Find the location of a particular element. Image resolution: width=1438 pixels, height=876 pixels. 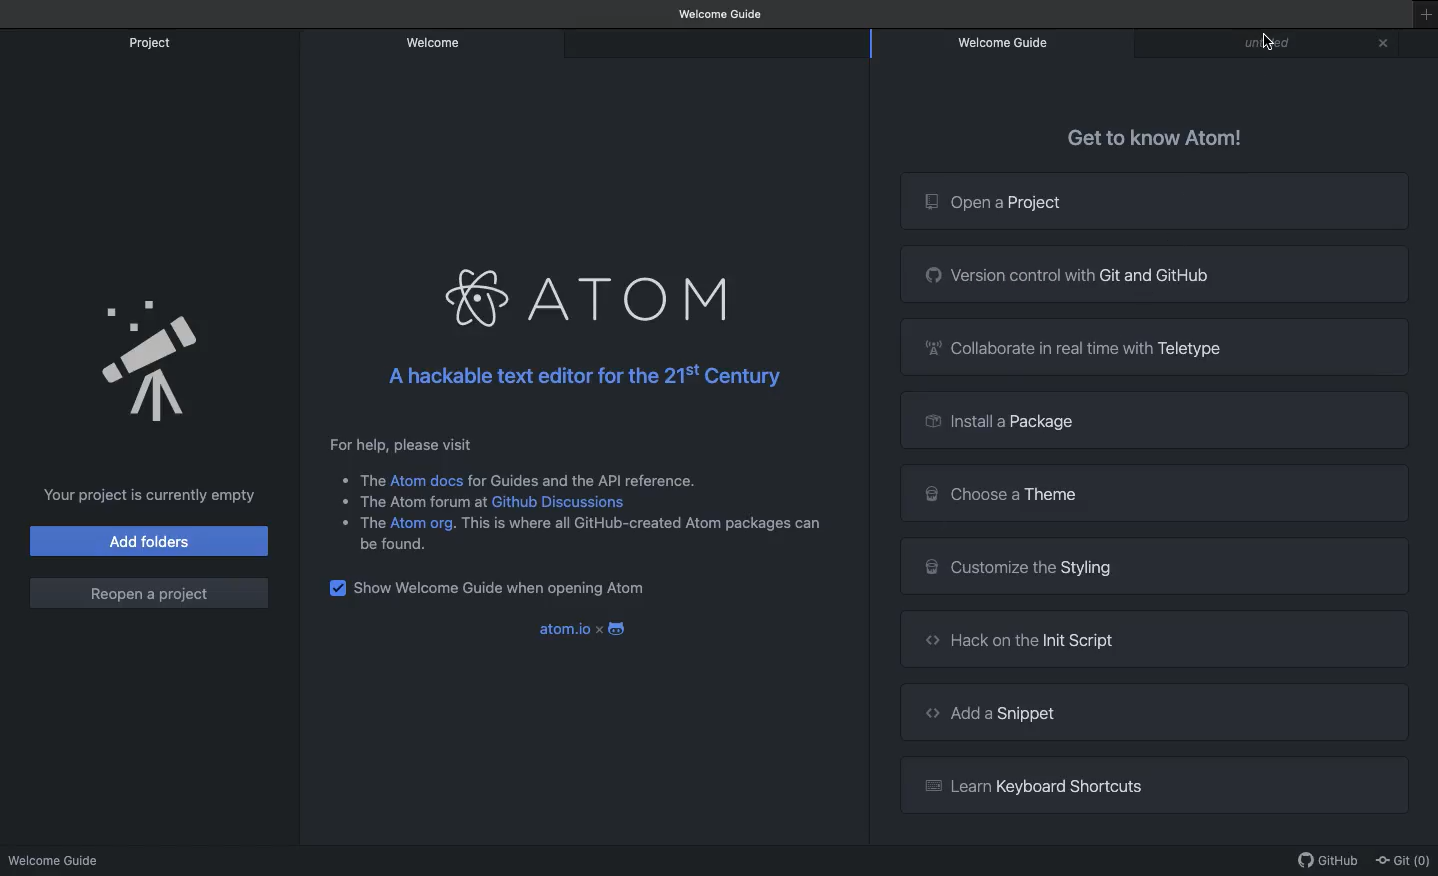

Project logo is located at coordinates (928, 203).